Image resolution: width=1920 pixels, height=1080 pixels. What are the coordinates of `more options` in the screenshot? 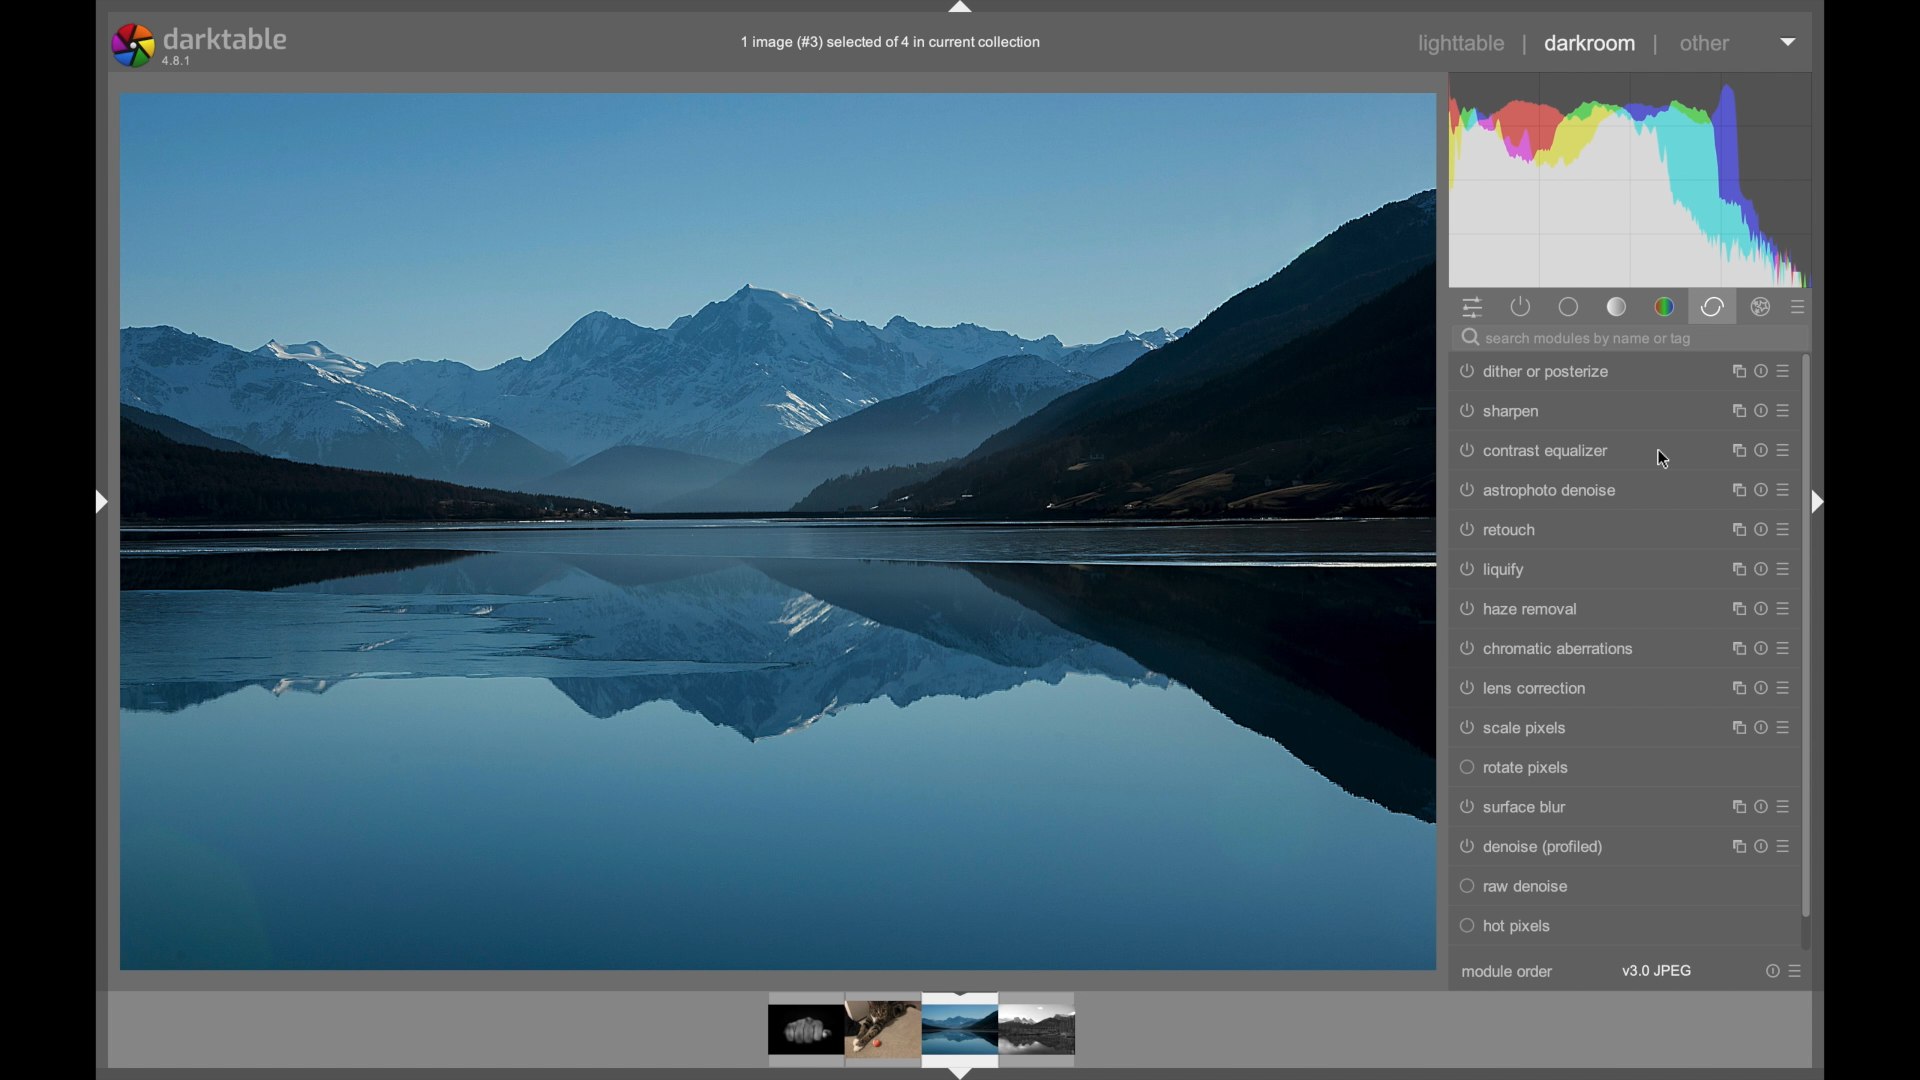 It's located at (1758, 846).